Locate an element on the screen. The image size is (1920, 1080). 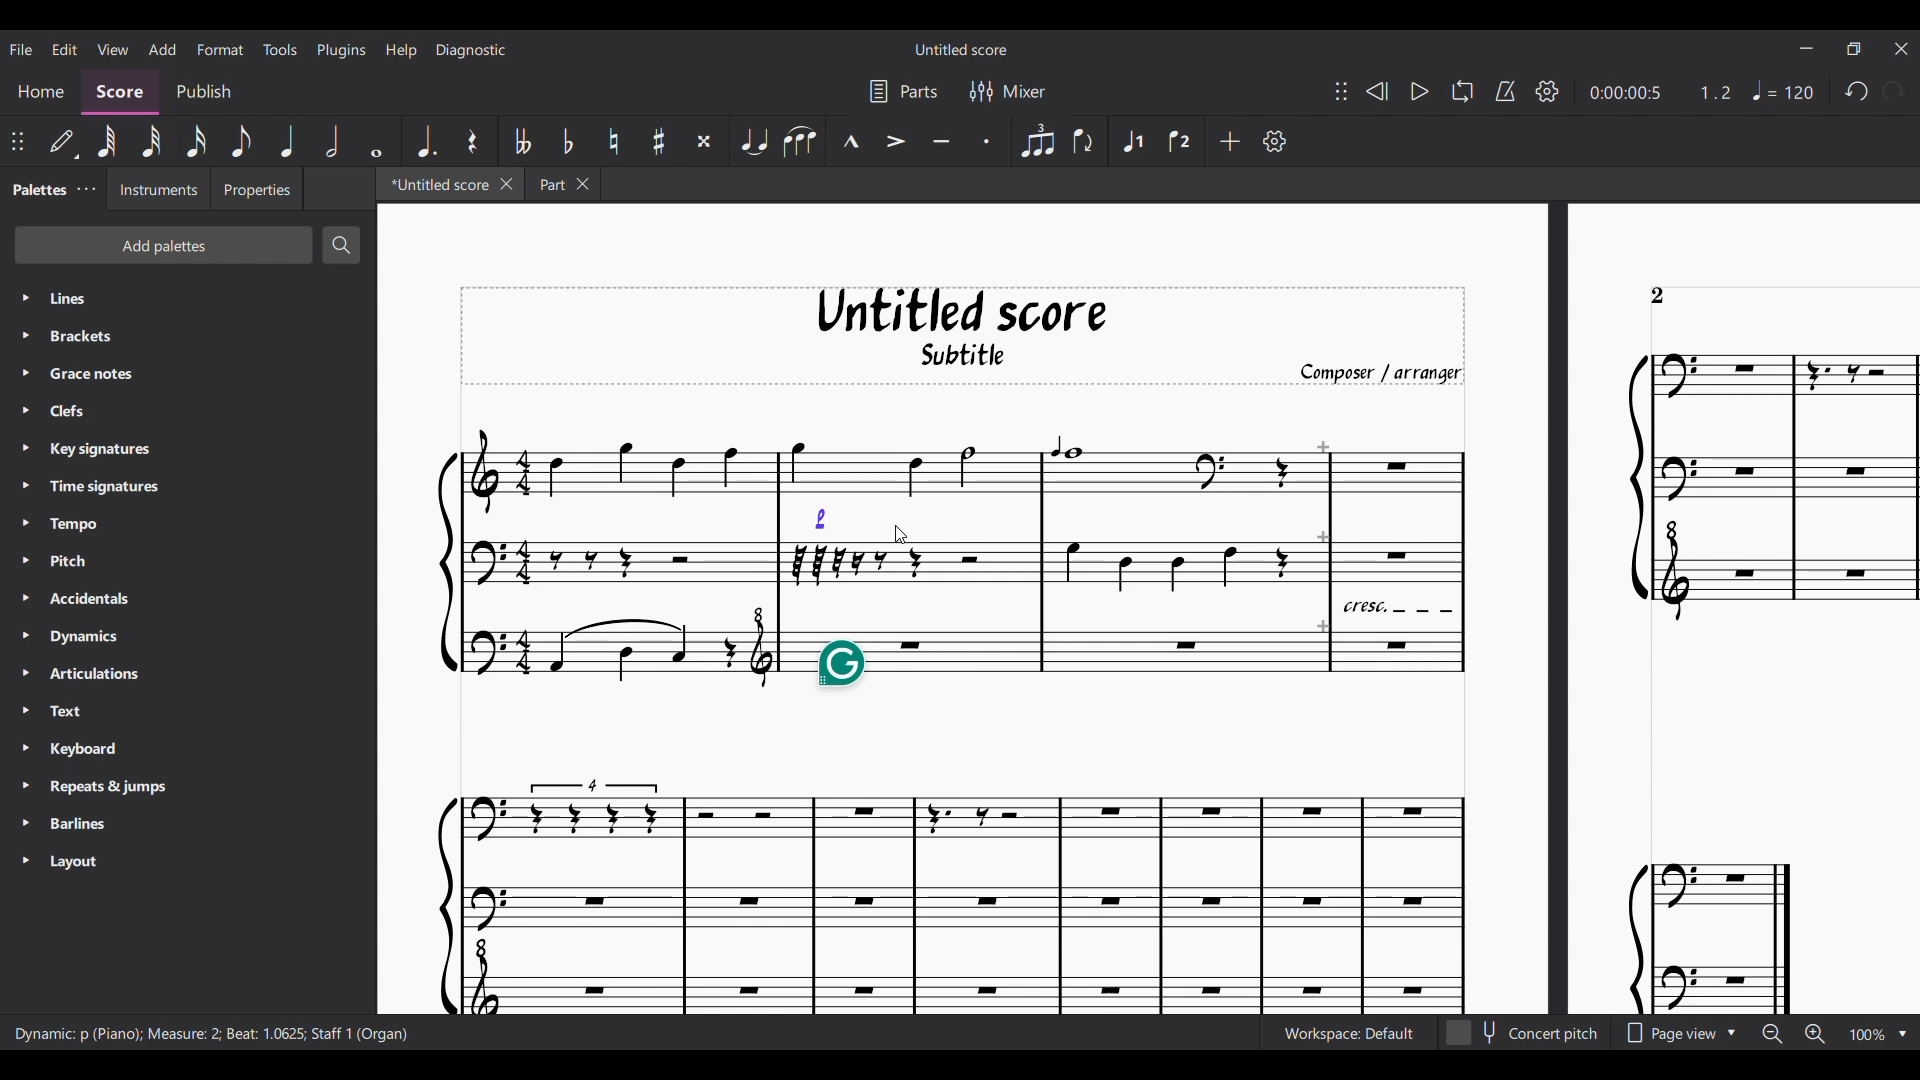
Instruments tab is located at coordinates (159, 188).